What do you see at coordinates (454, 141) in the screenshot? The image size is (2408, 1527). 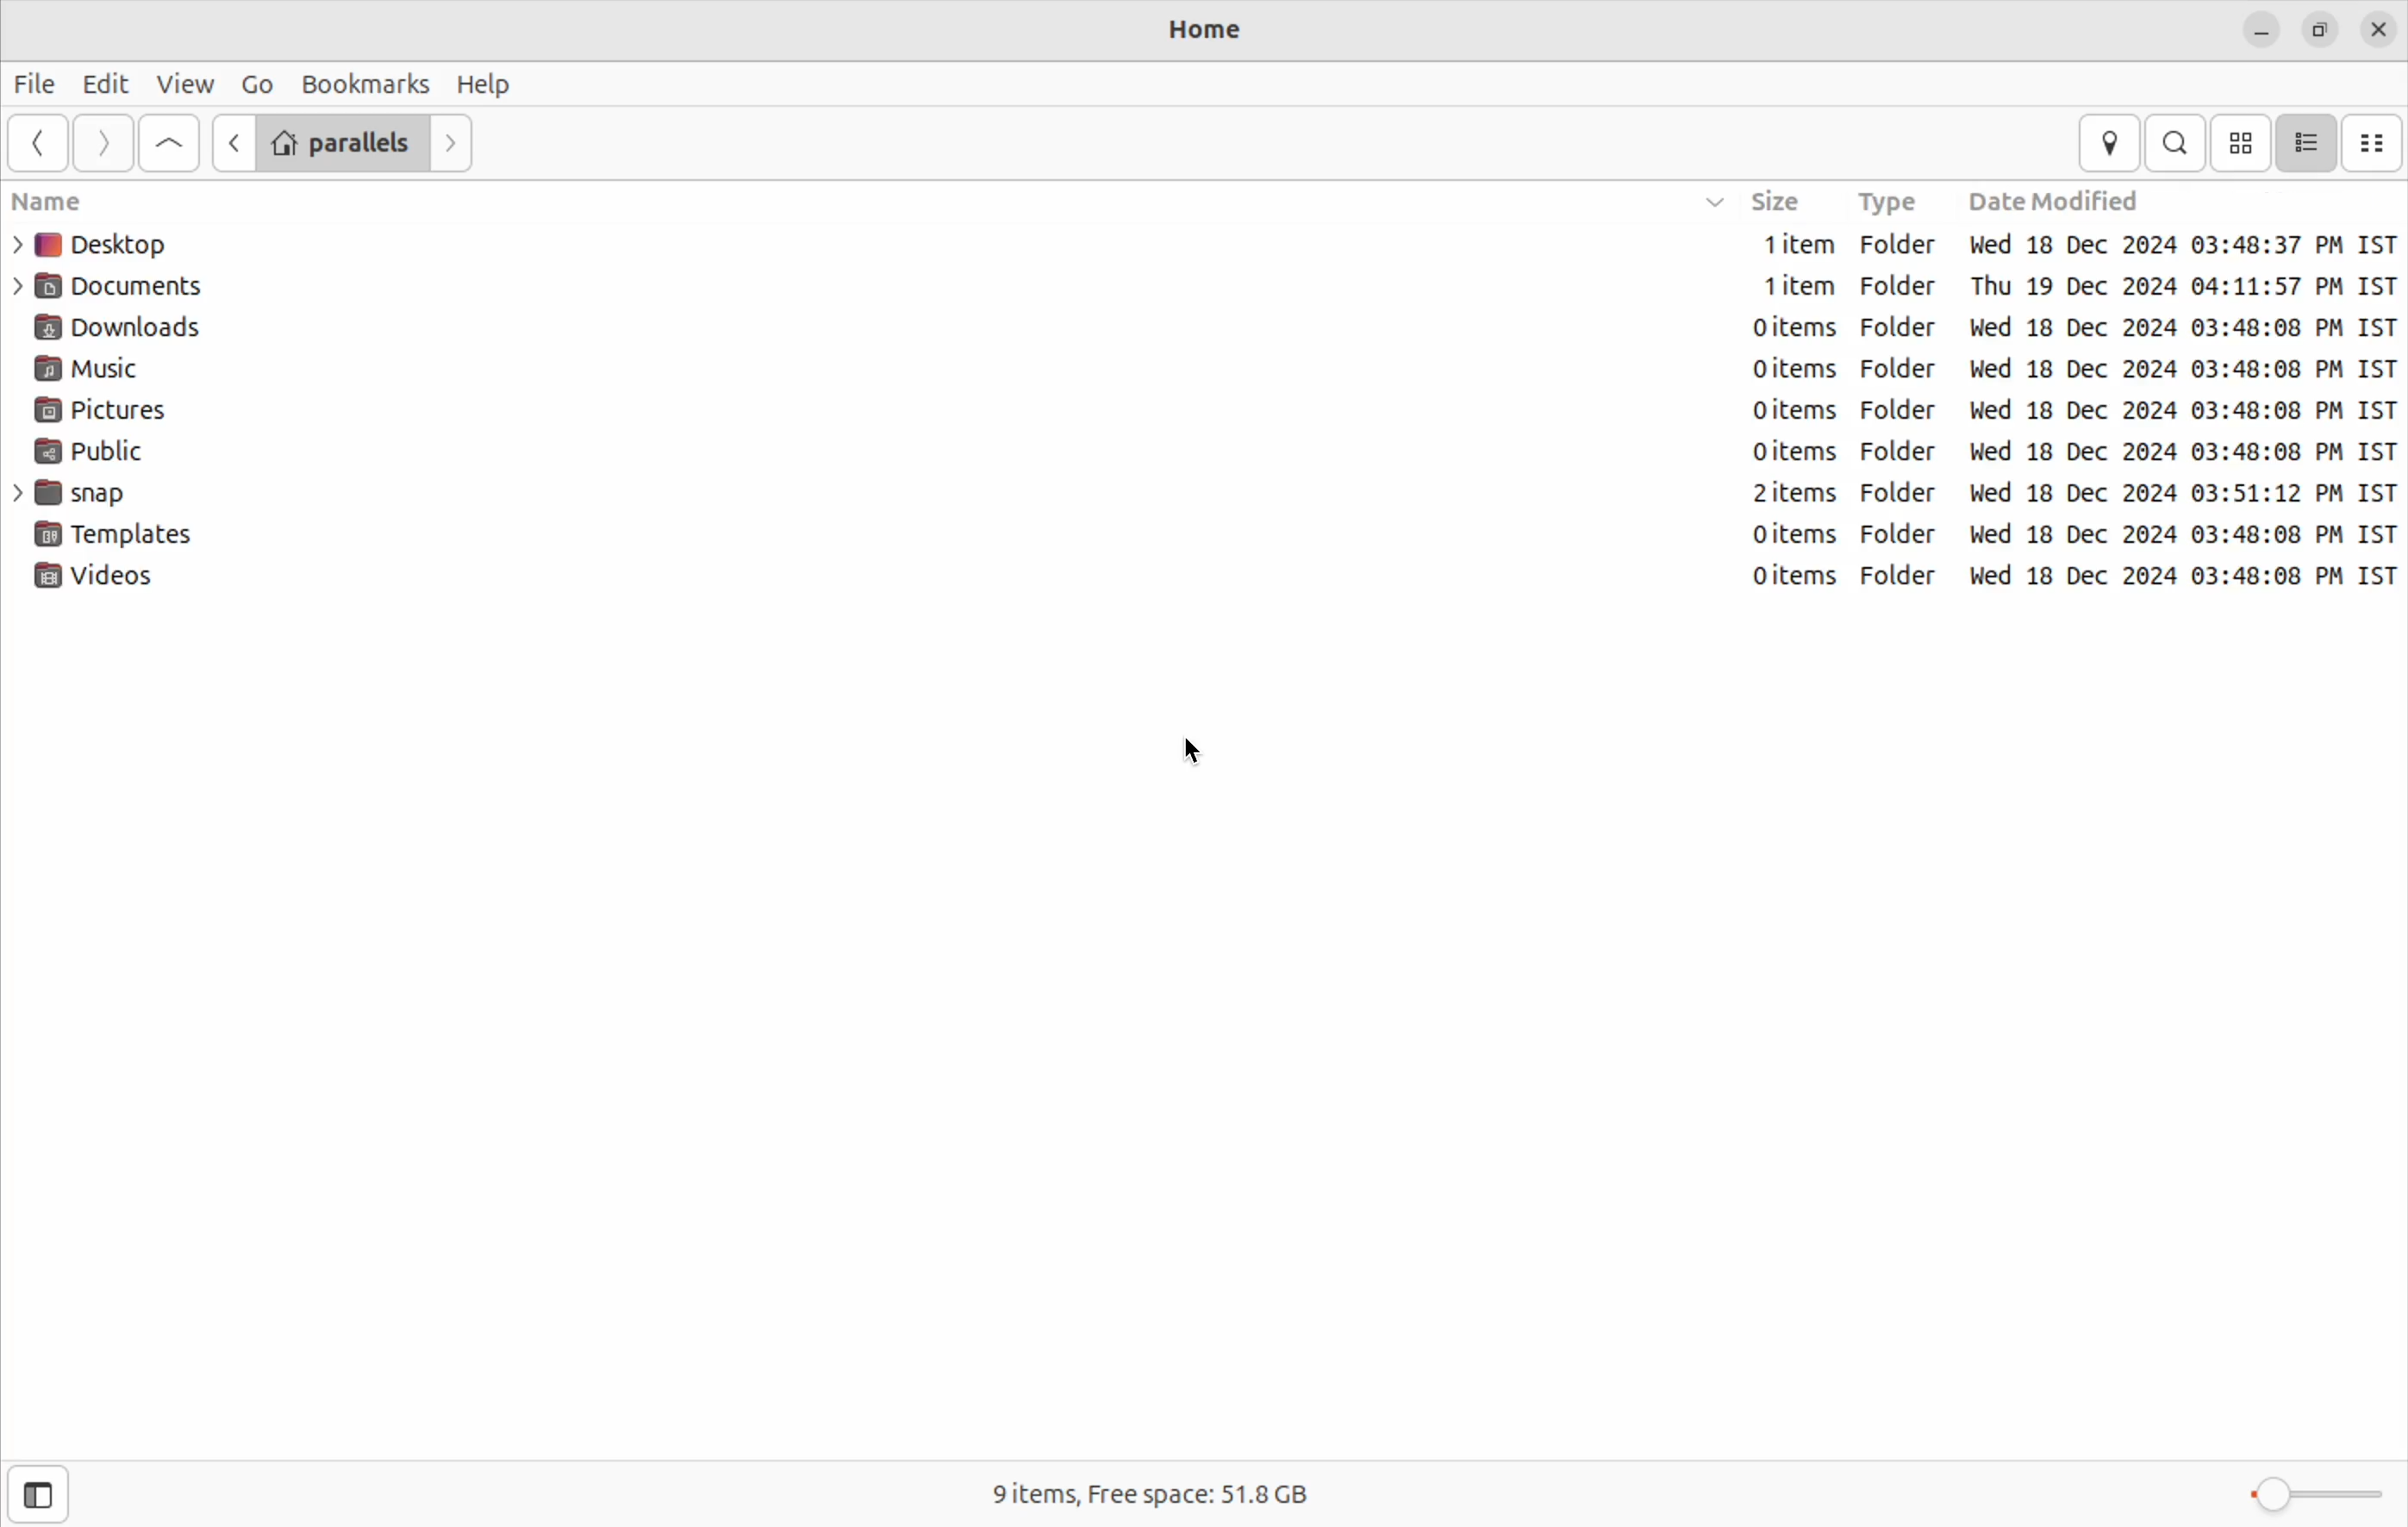 I see `Go next` at bounding box center [454, 141].